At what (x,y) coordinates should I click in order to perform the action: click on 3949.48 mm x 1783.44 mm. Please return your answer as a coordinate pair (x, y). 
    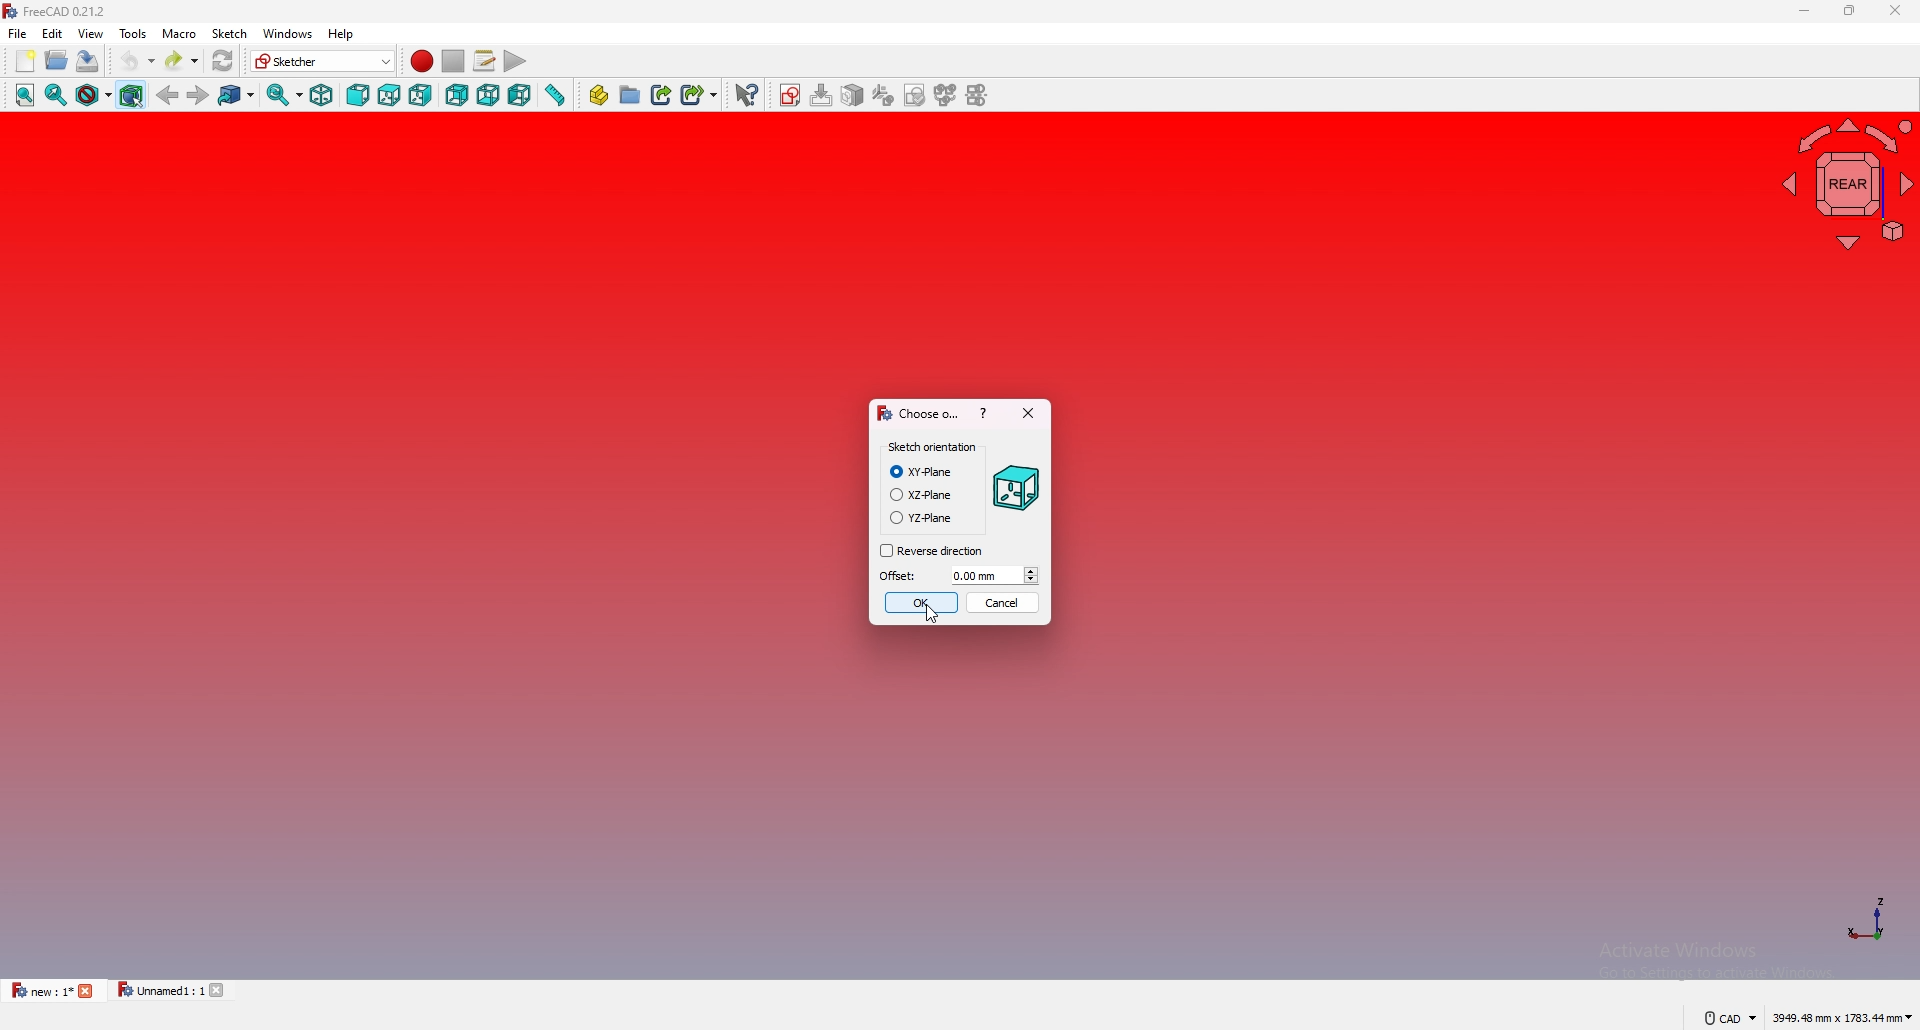
    Looking at the image, I should click on (1844, 1016).